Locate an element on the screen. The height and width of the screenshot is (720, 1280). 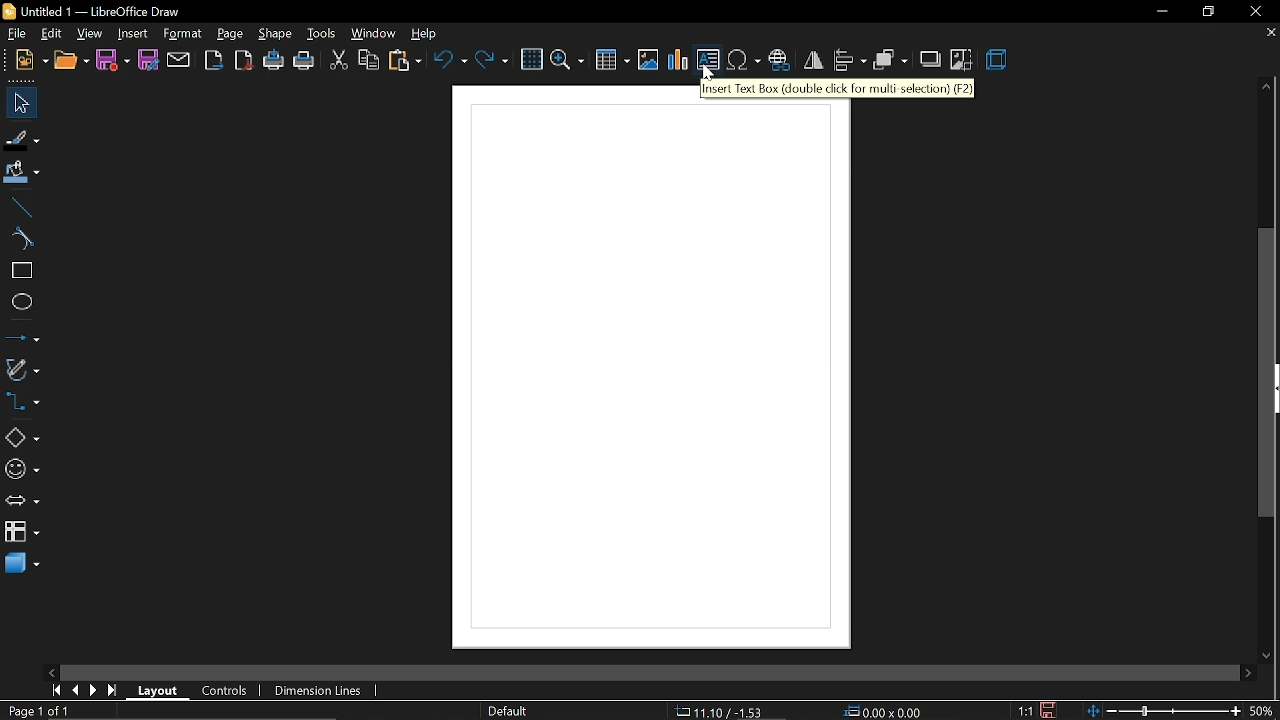
line is located at coordinates (20, 206).